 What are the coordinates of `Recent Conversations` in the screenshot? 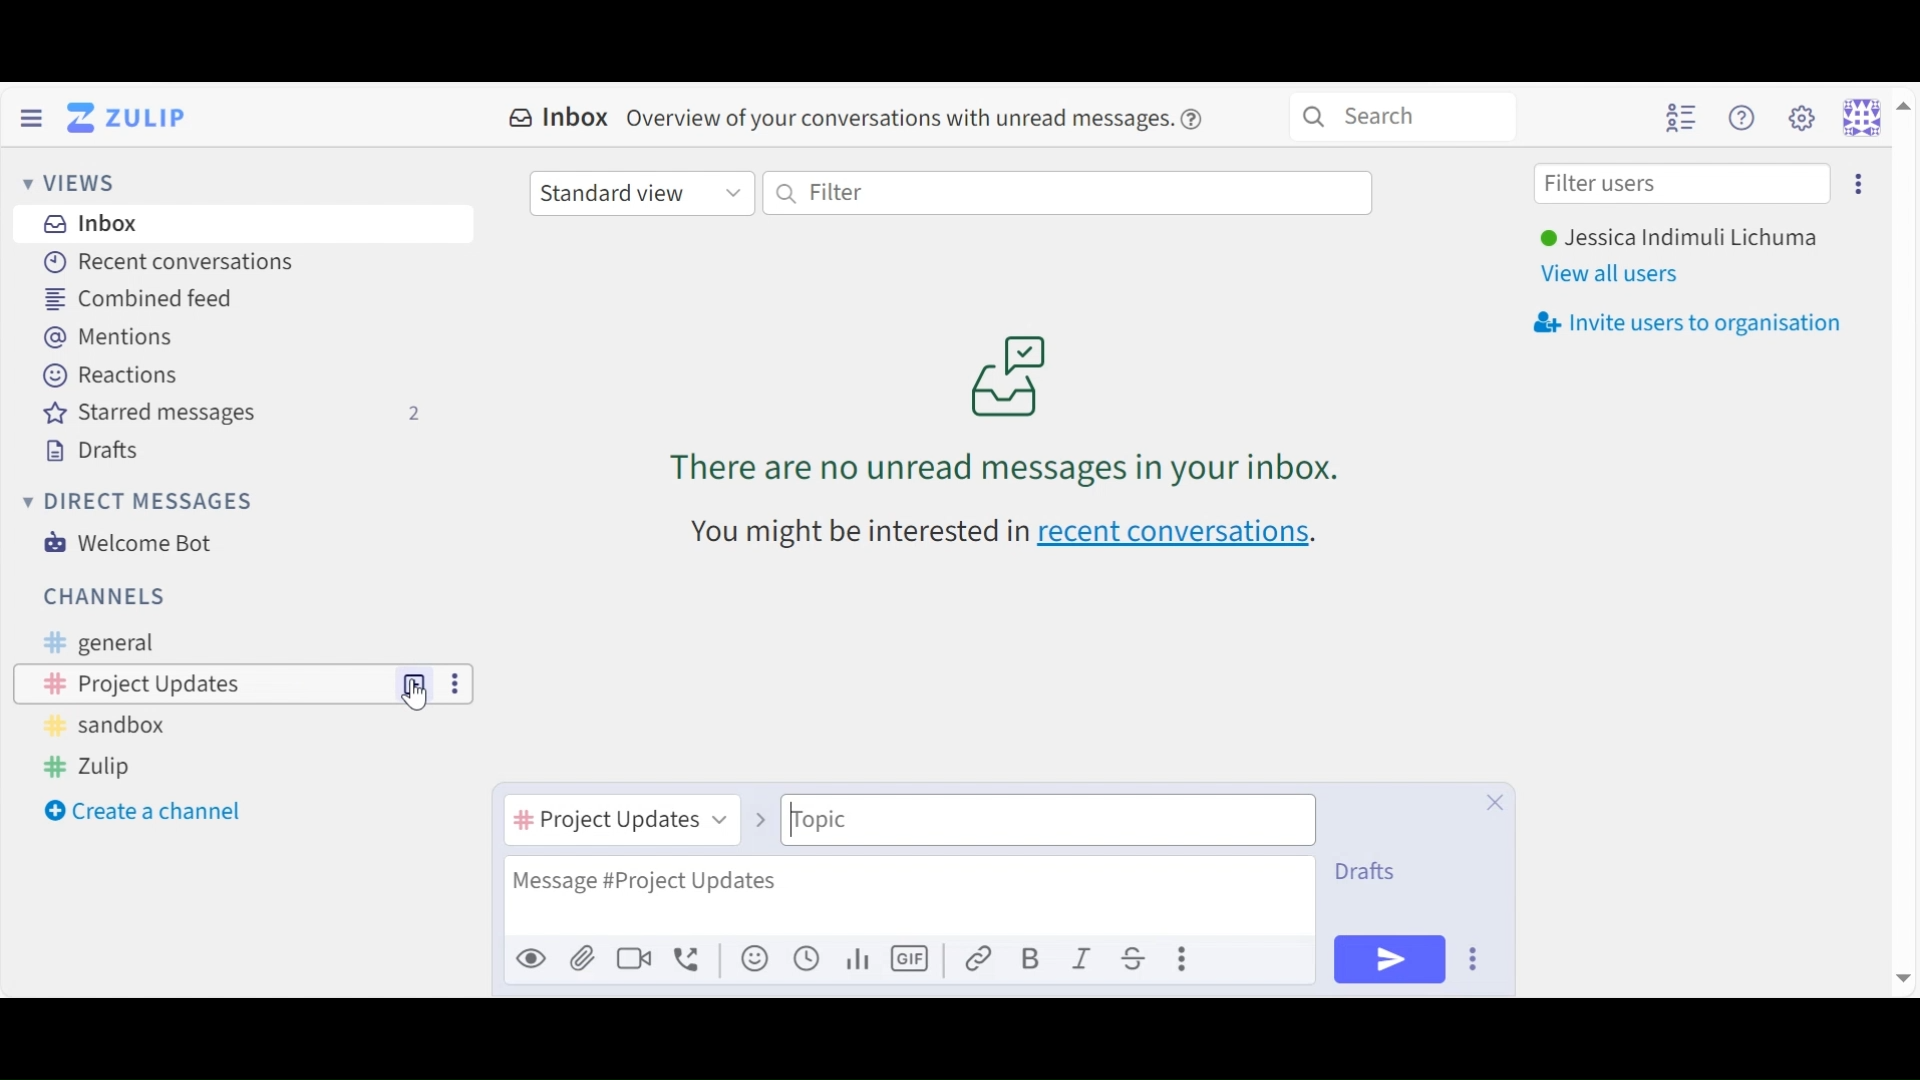 It's located at (171, 262).